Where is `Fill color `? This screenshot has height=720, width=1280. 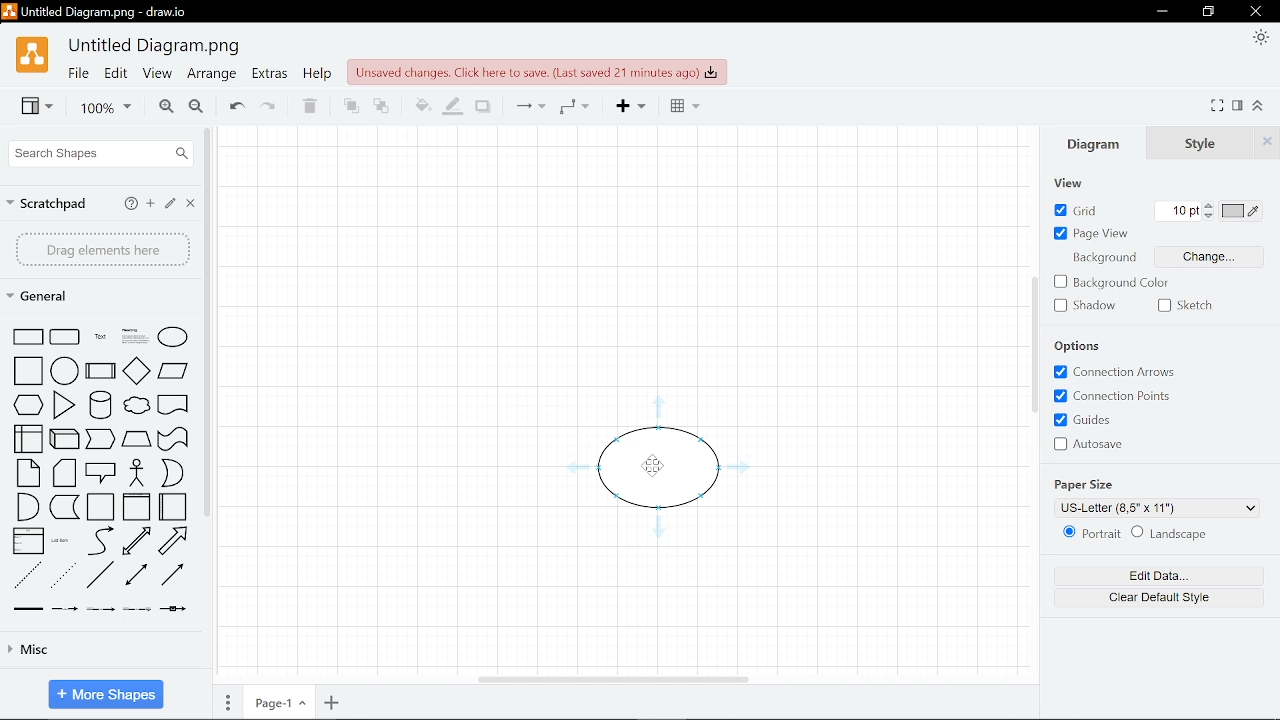
Fill color  is located at coordinates (422, 105).